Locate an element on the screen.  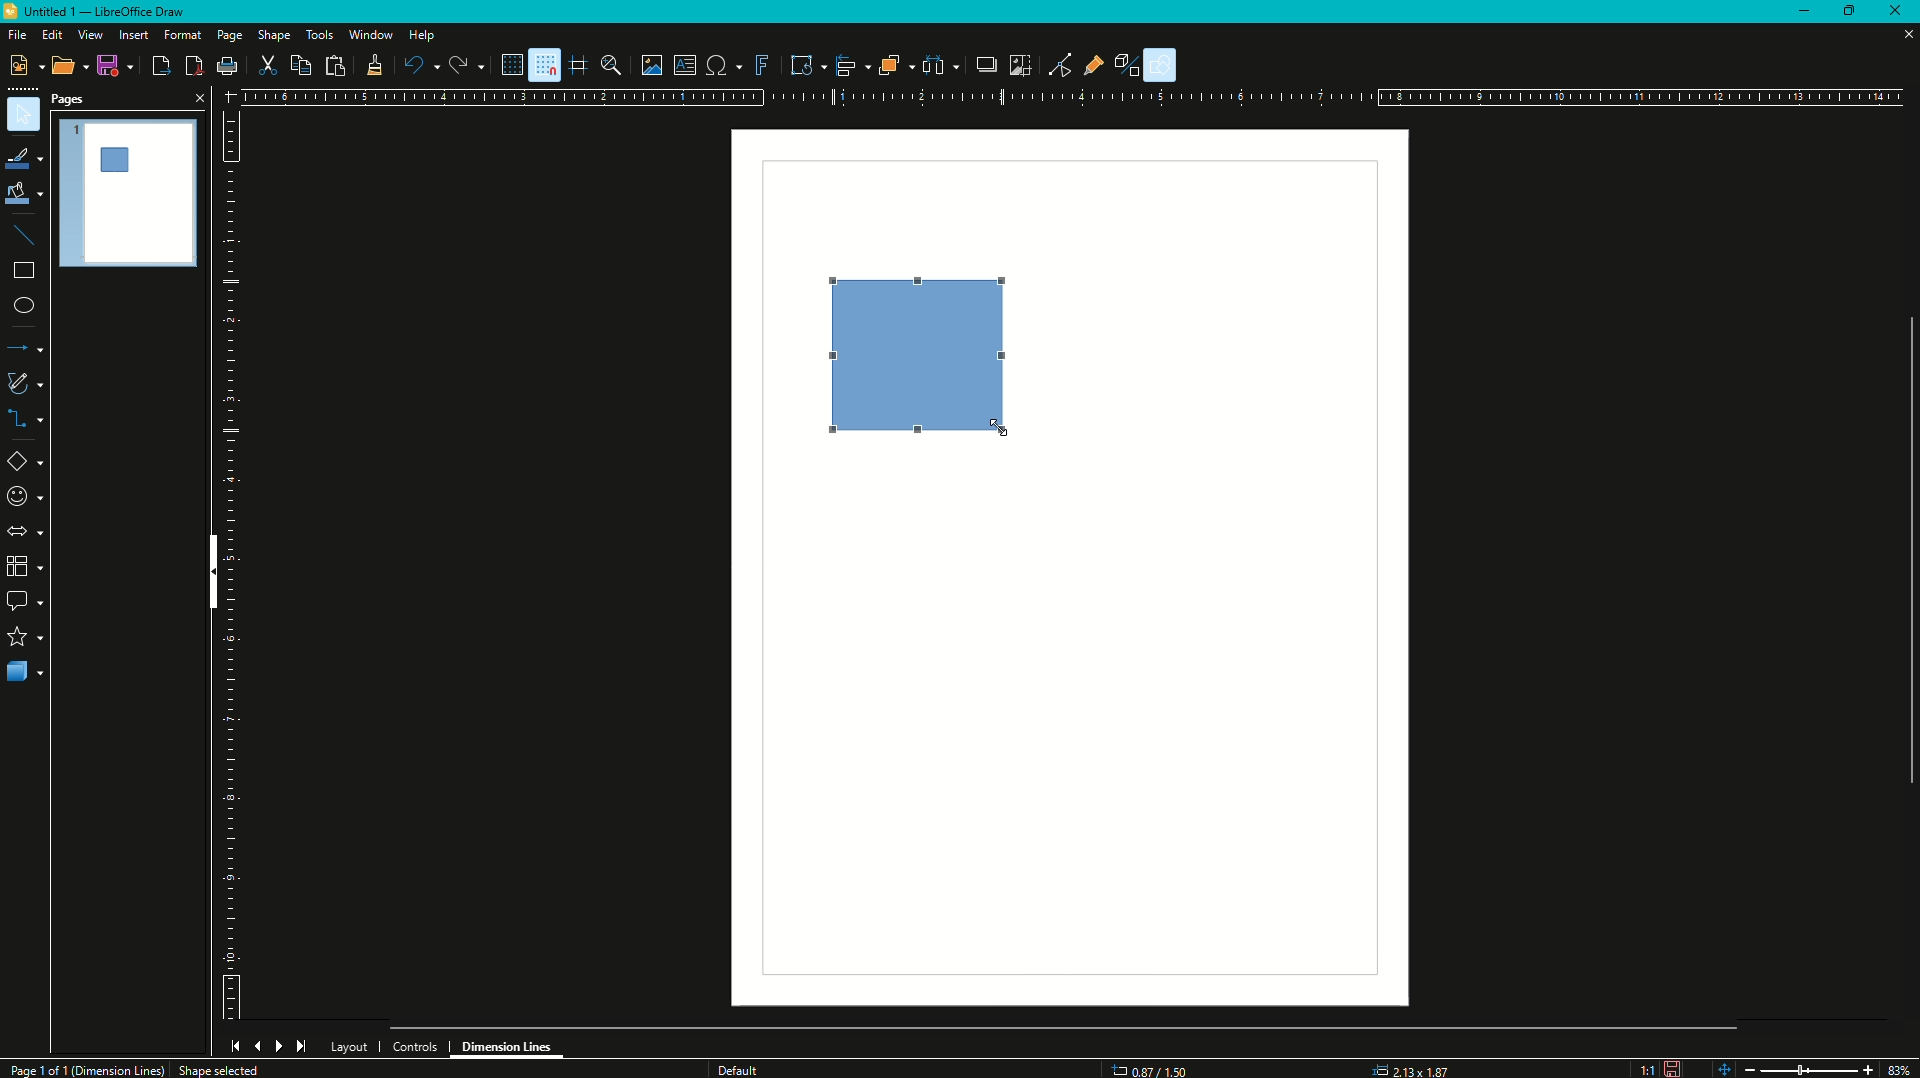
Page is located at coordinates (228, 37).